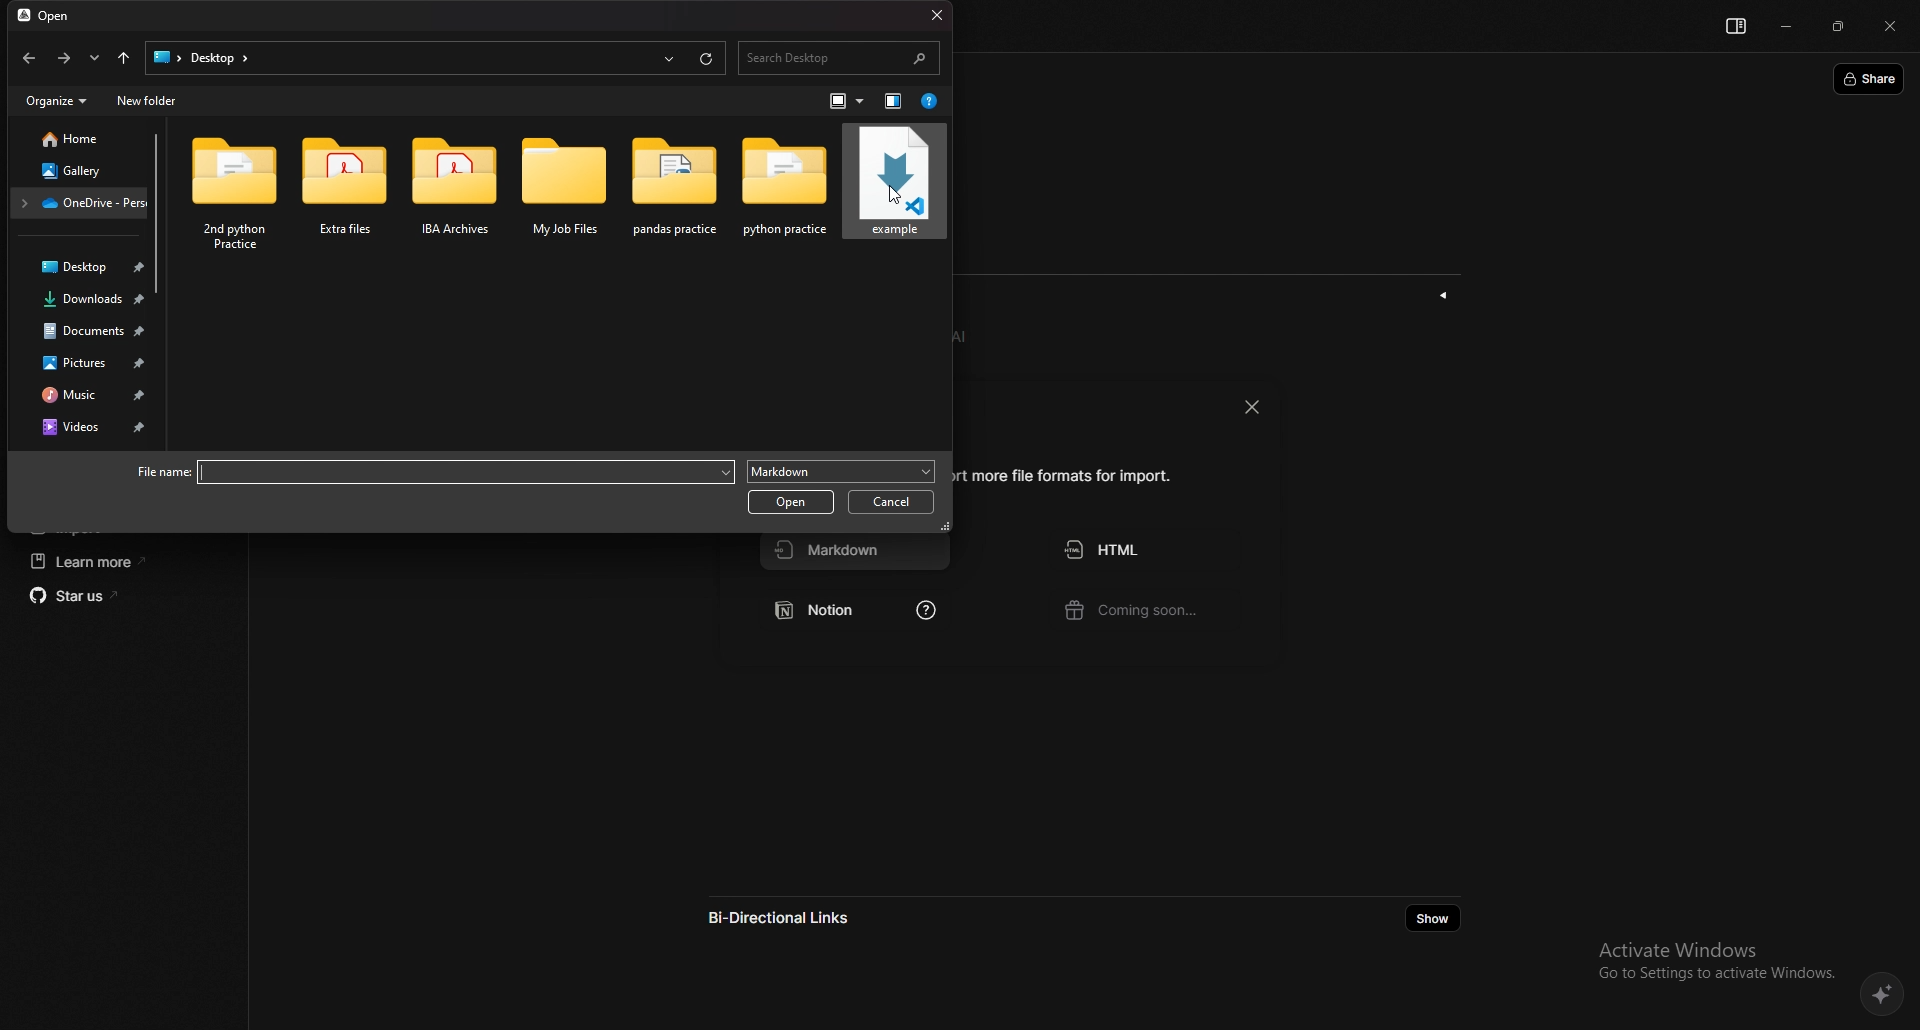 The image size is (1920, 1030). Describe the element at coordinates (213, 58) in the screenshot. I see `search>Desktoop>` at that location.